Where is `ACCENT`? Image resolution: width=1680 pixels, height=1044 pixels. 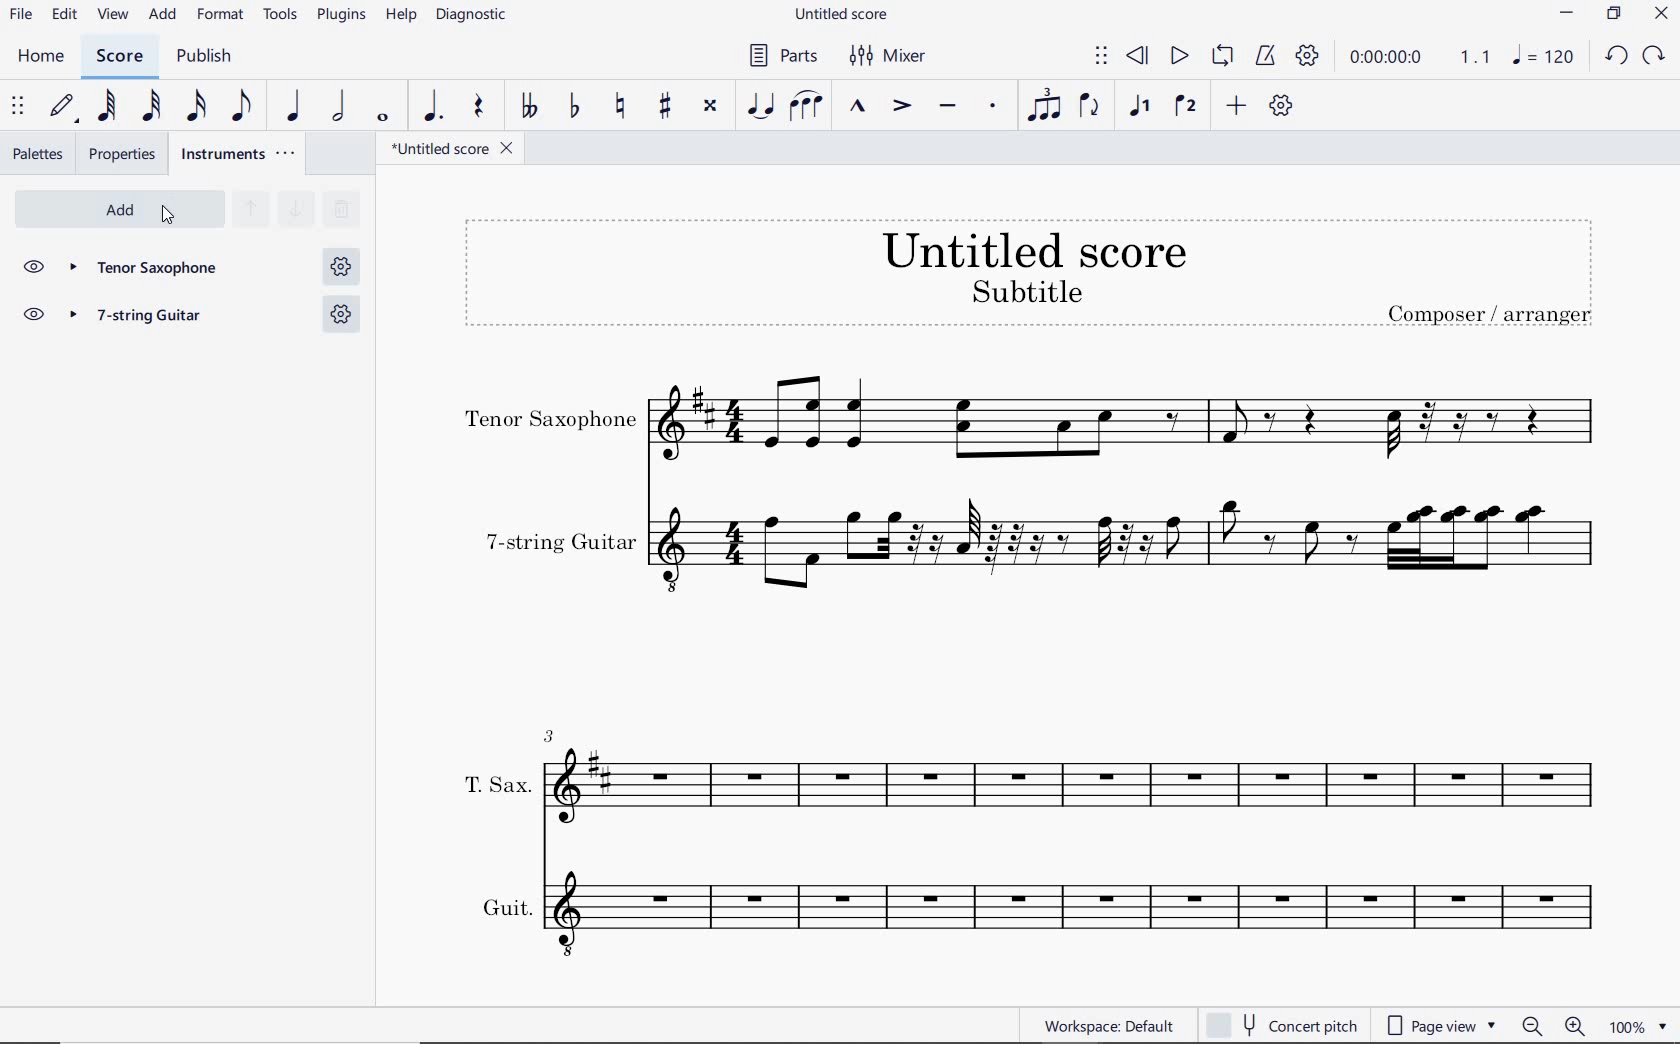
ACCENT is located at coordinates (901, 107).